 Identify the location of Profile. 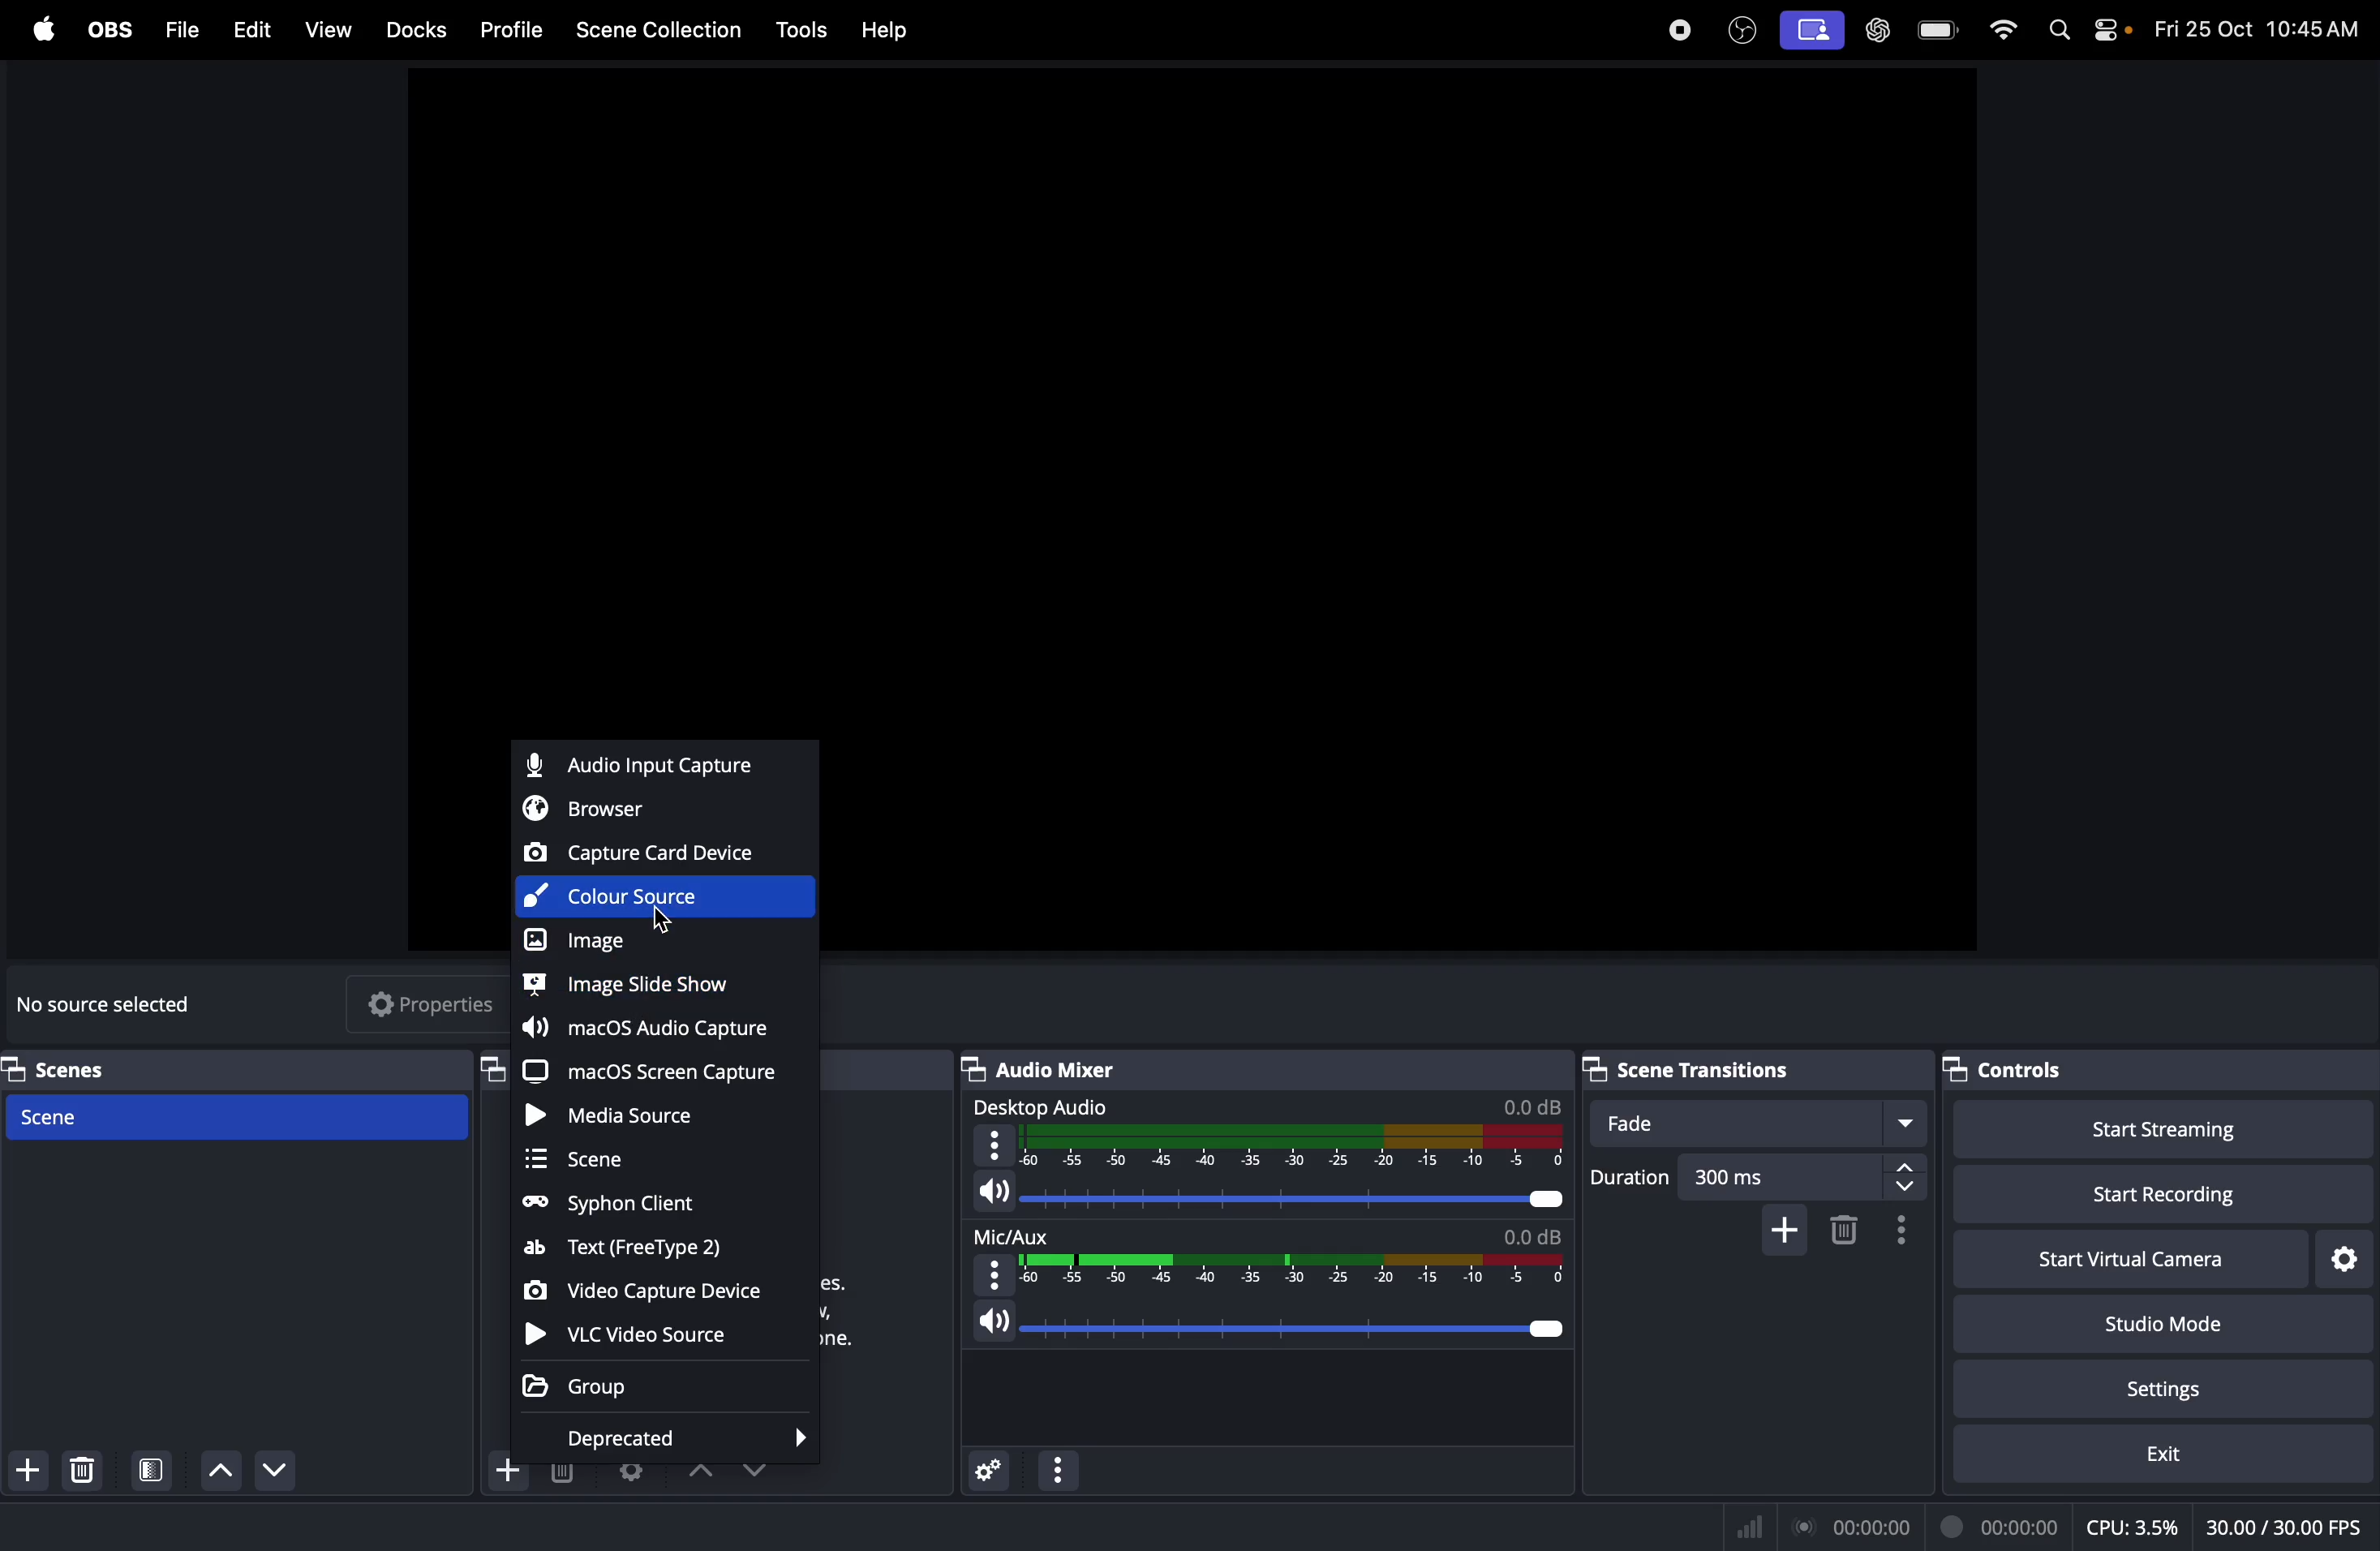
(511, 31).